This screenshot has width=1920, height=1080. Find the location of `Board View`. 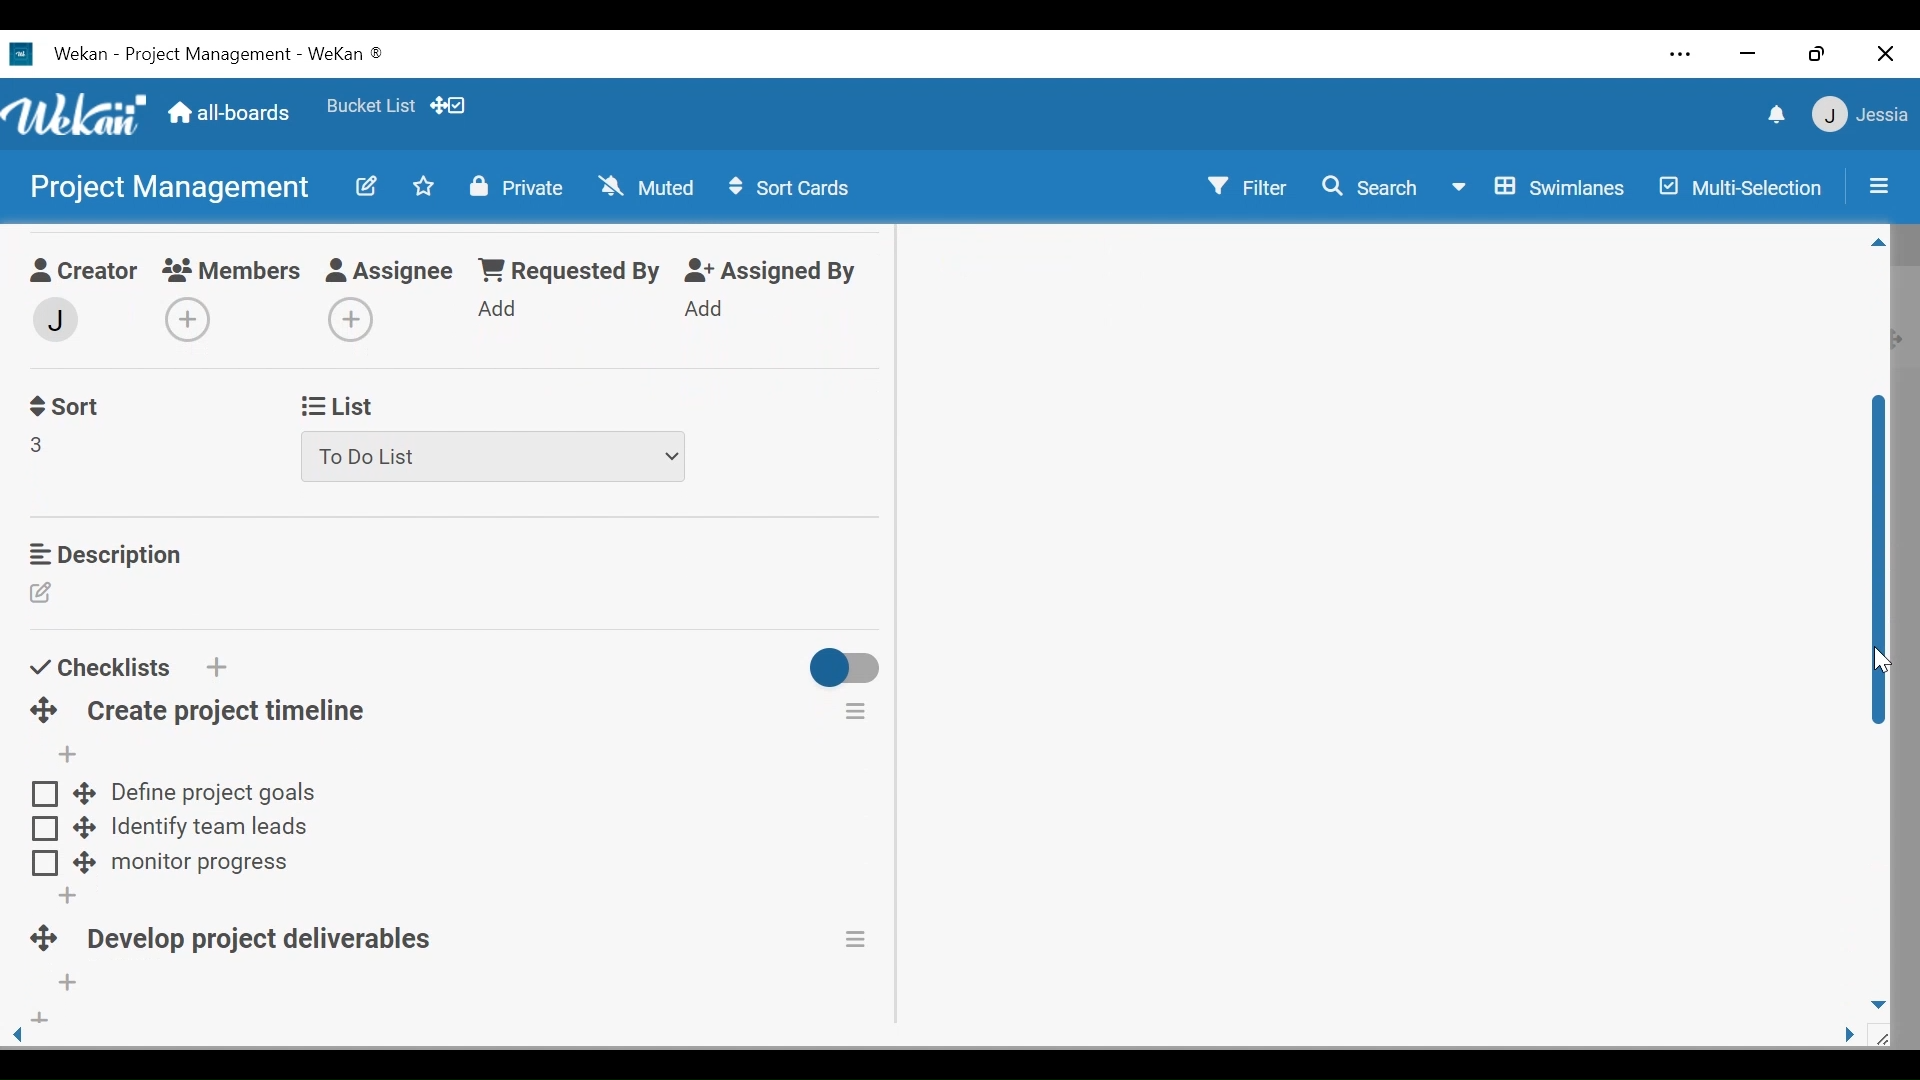

Board View is located at coordinates (1543, 189).